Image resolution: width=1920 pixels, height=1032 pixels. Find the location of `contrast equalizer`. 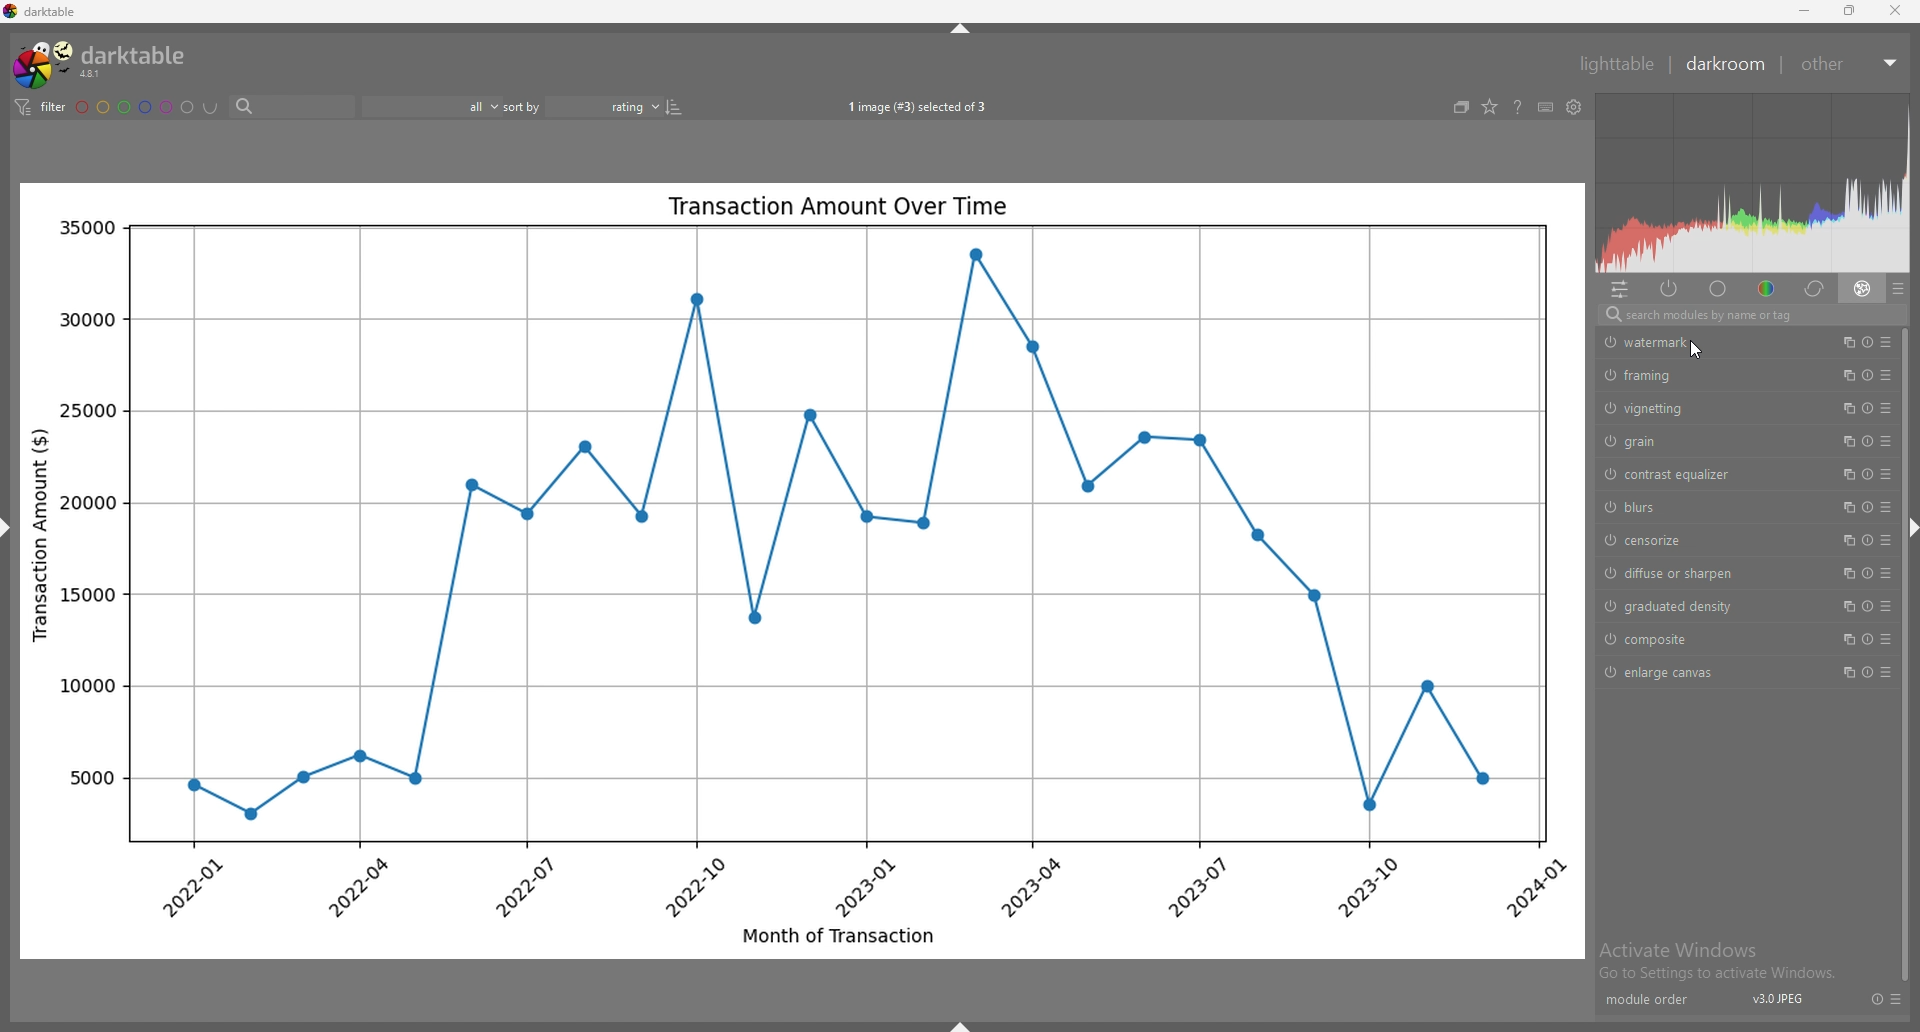

contrast equalizer is located at coordinates (1704, 474).